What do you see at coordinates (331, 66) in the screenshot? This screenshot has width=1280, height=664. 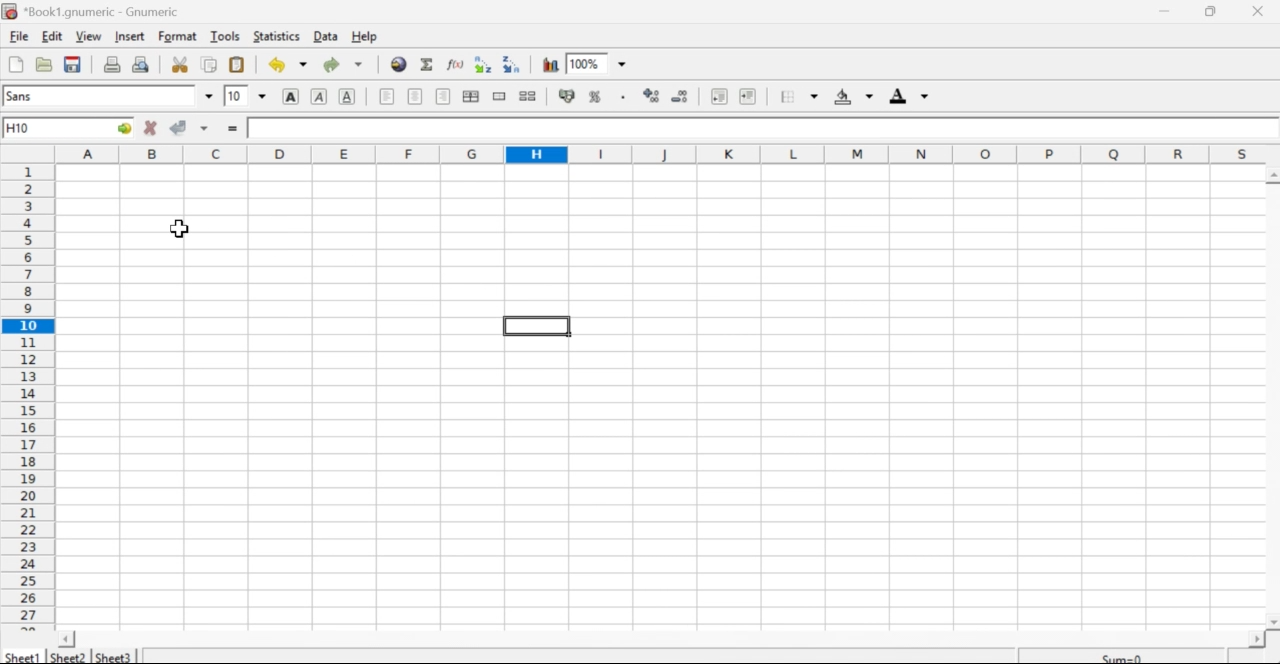 I see `Redo` at bounding box center [331, 66].